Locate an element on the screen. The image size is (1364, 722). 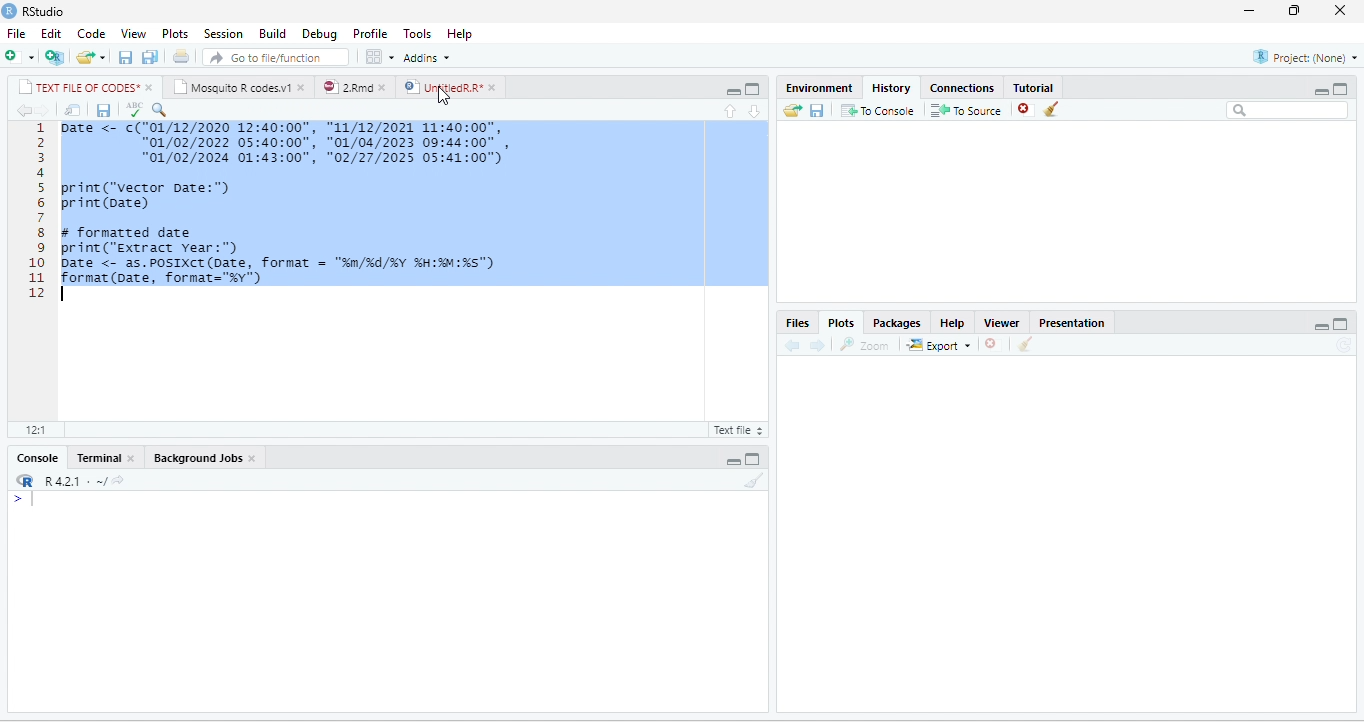
File is located at coordinates (16, 34).